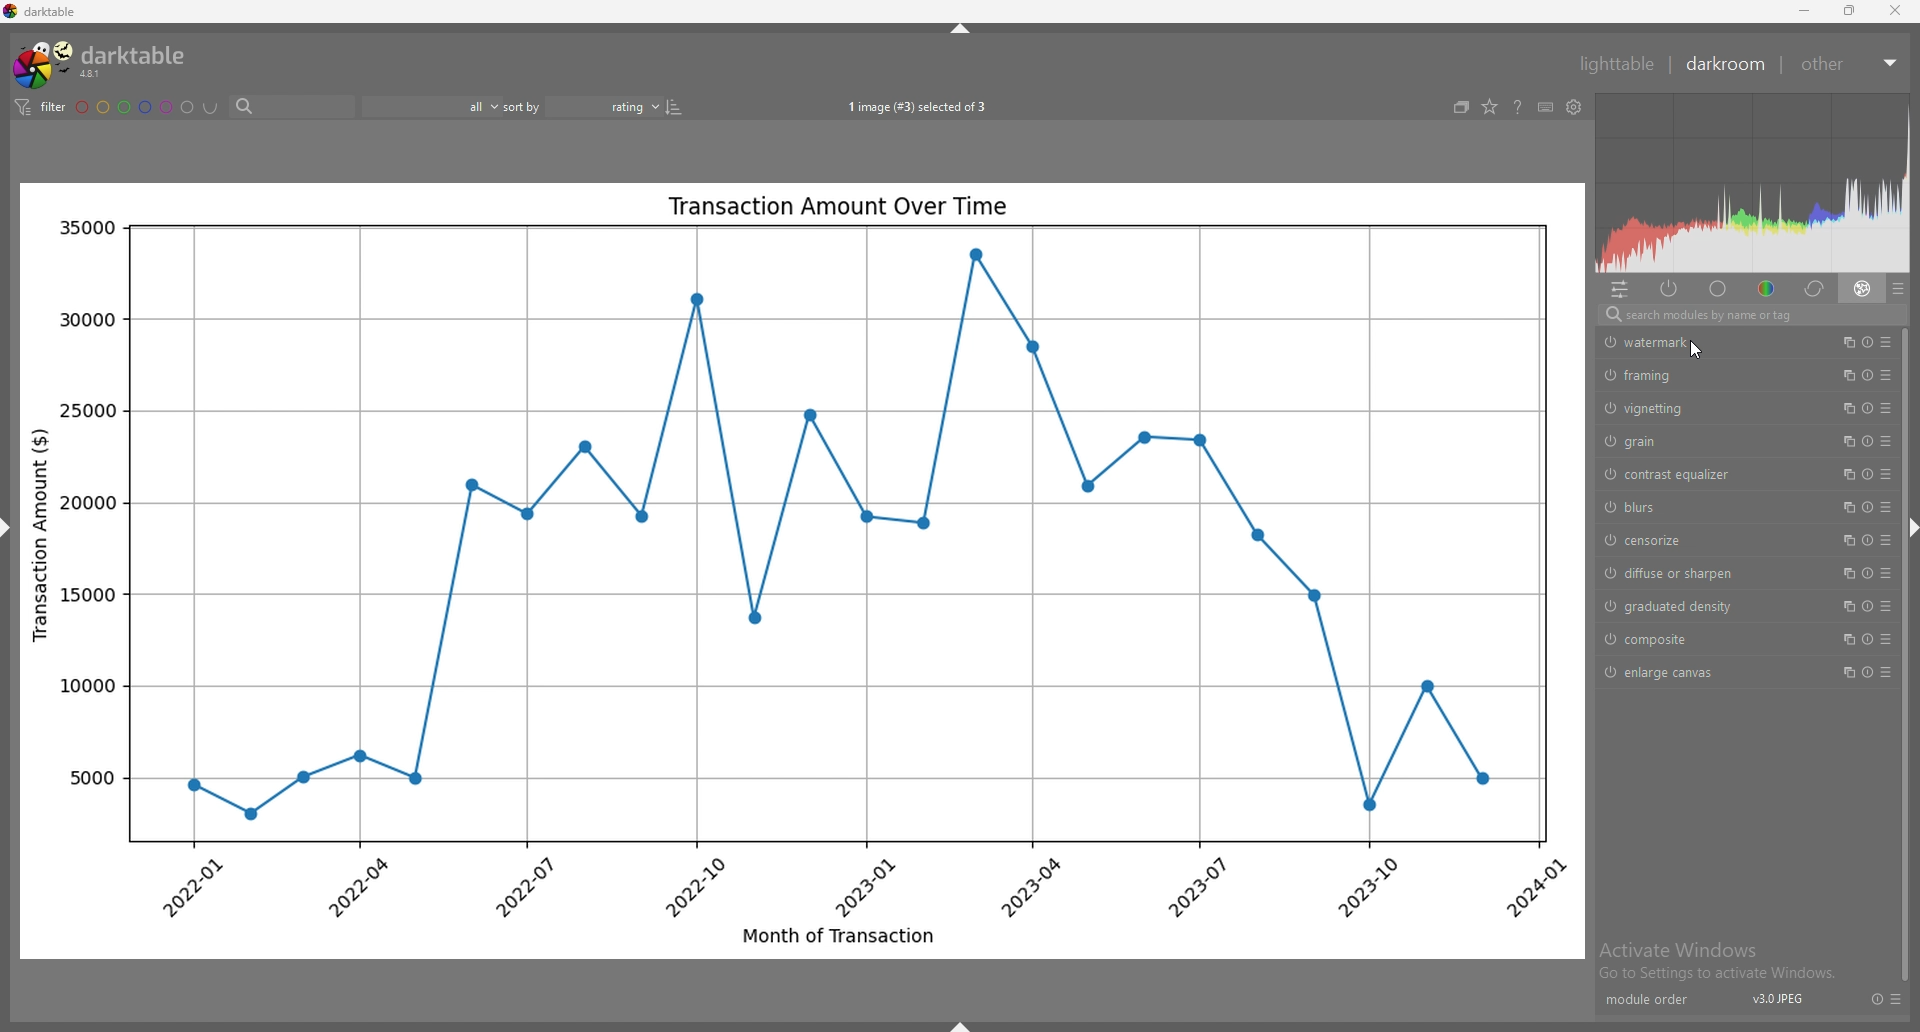  Describe the element at coordinates (1610, 441) in the screenshot. I see `switch off` at that location.